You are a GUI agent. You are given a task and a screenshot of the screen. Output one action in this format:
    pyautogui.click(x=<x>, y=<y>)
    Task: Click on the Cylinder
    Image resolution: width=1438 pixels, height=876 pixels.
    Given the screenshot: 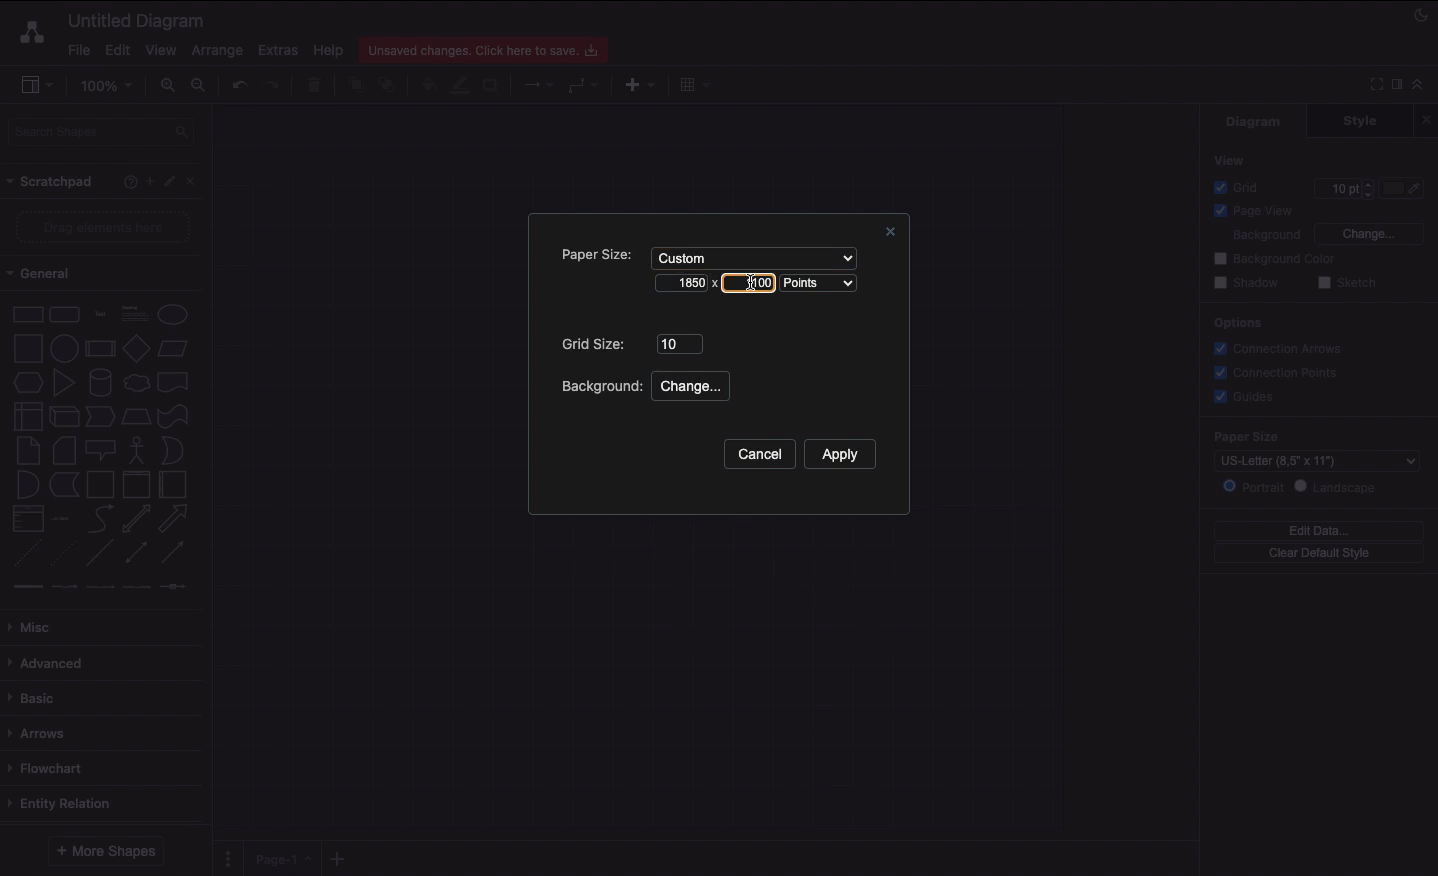 What is the action you would take?
    pyautogui.click(x=100, y=383)
    